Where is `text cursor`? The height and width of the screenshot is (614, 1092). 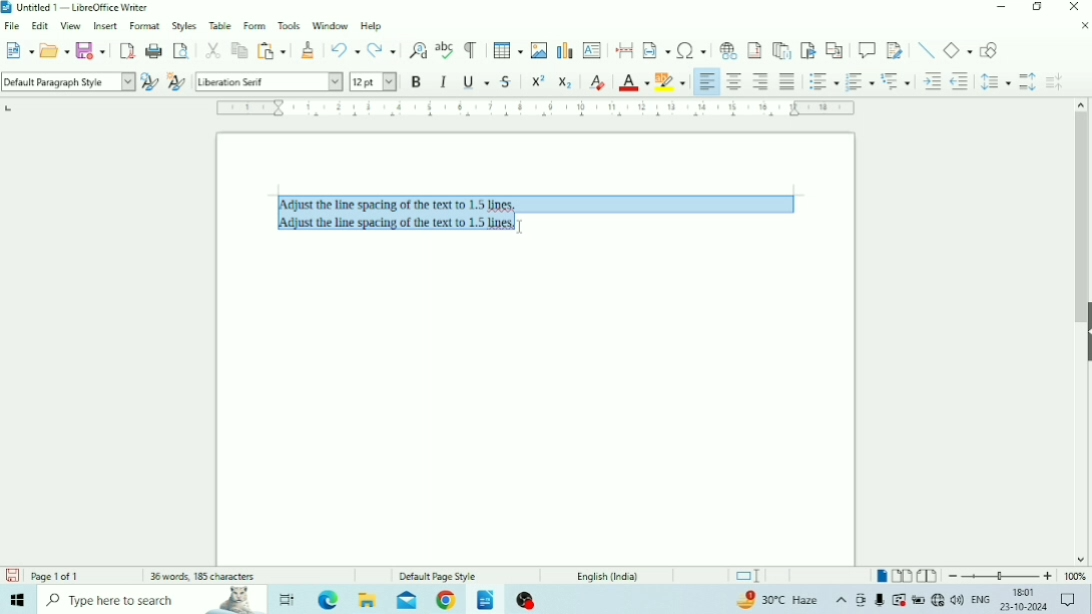 text cursor is located at coordinates (523, 228).